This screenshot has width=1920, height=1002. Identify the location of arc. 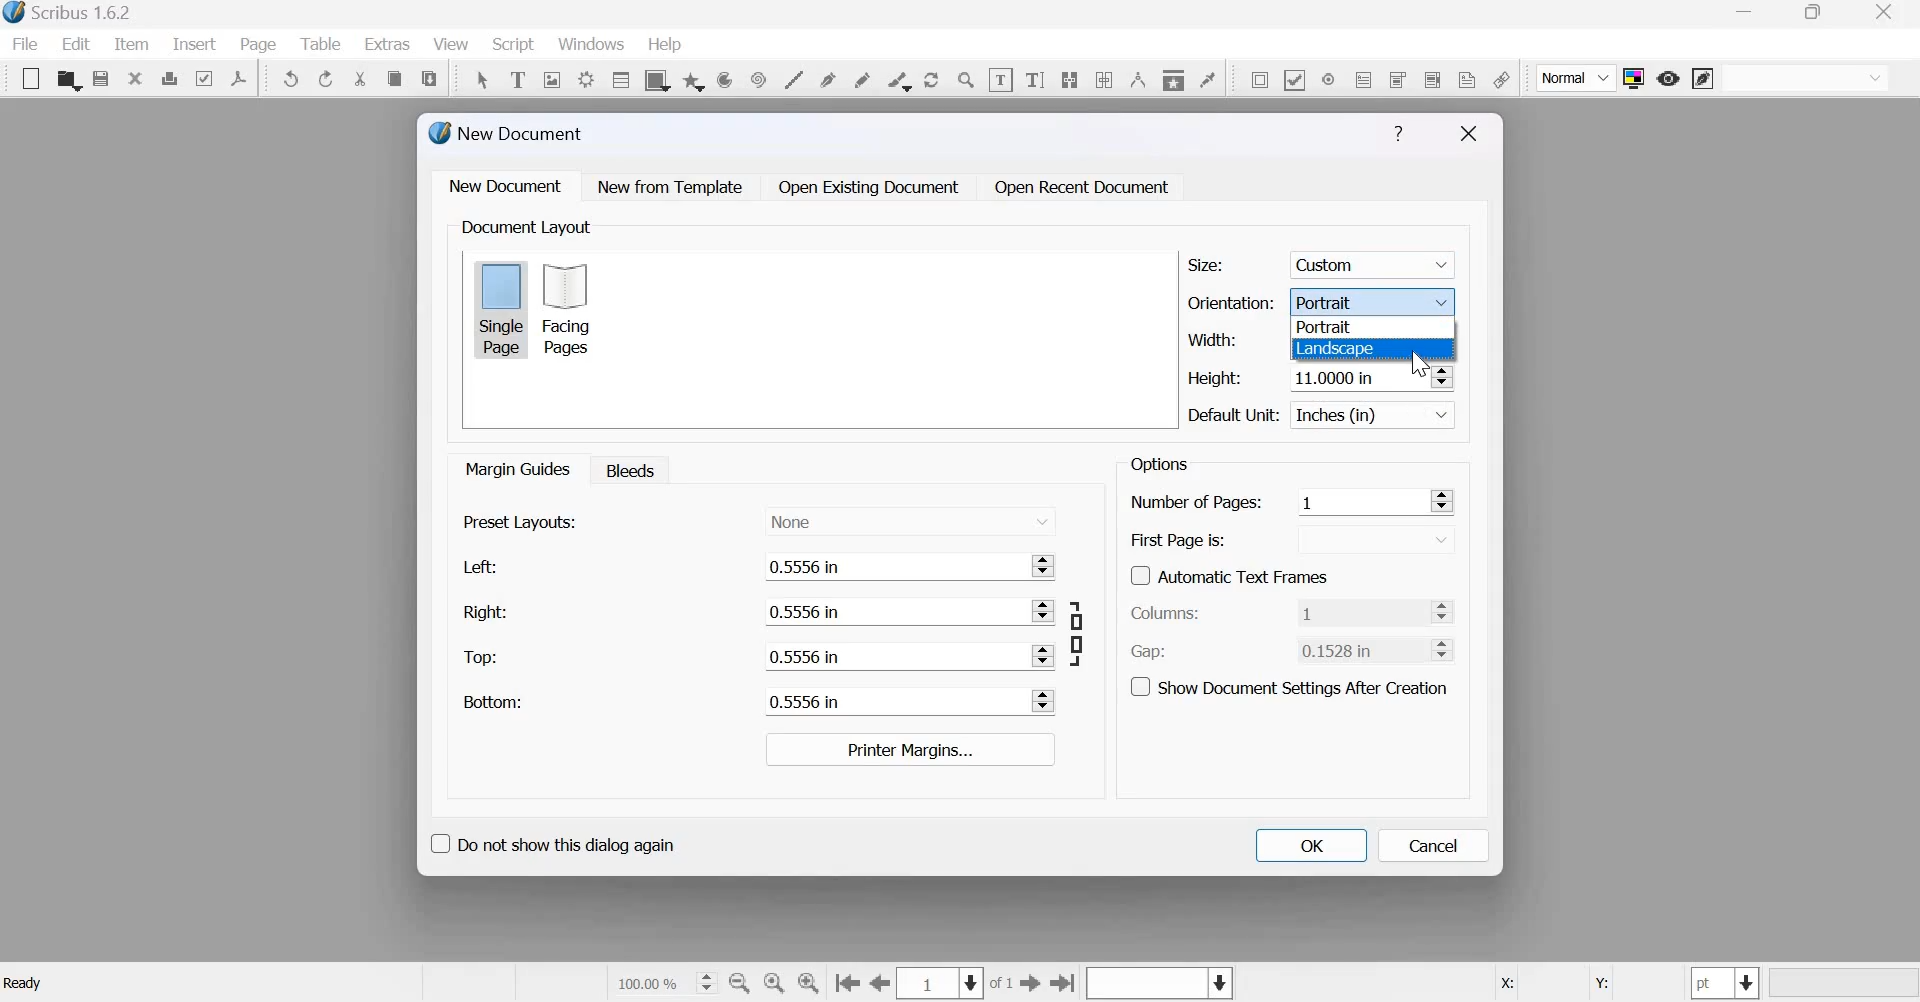
(724, 79).